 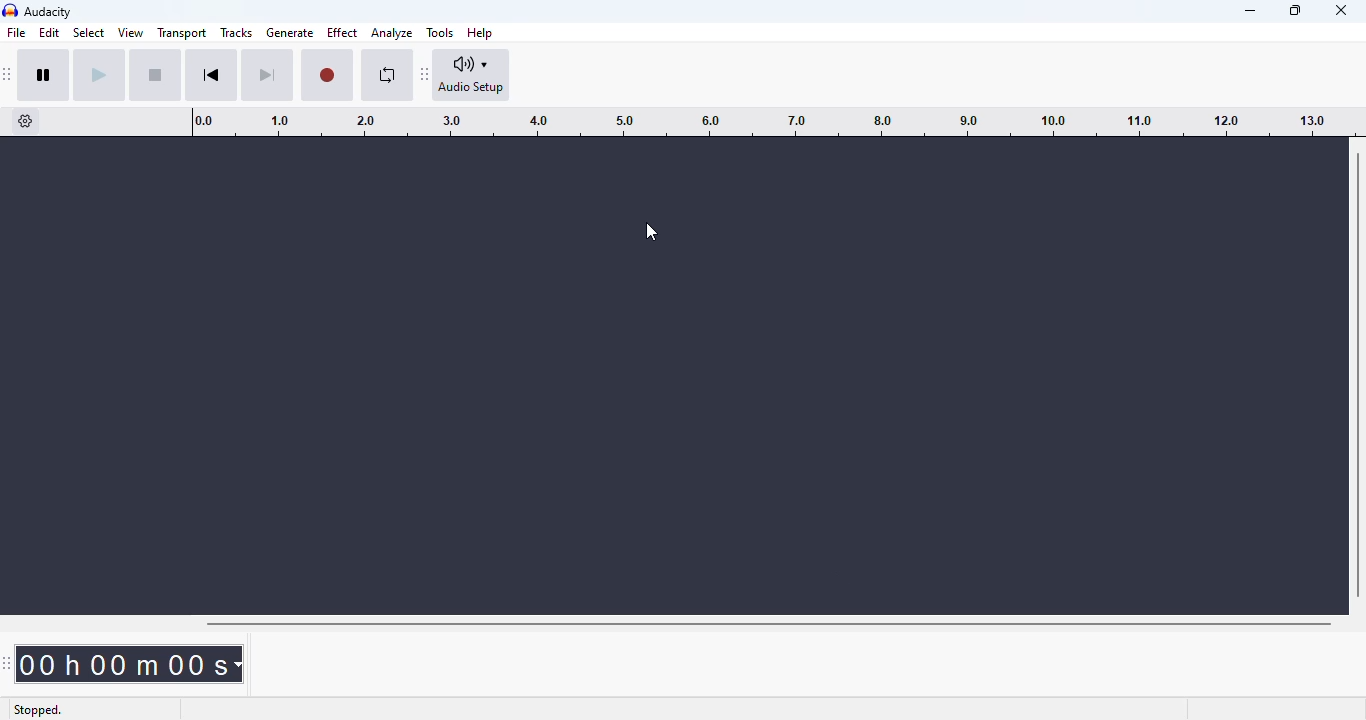 What do you see at coordinates (1295, 9) in the screenshot?
I see `maximize` at bounding box center [1295, 9].